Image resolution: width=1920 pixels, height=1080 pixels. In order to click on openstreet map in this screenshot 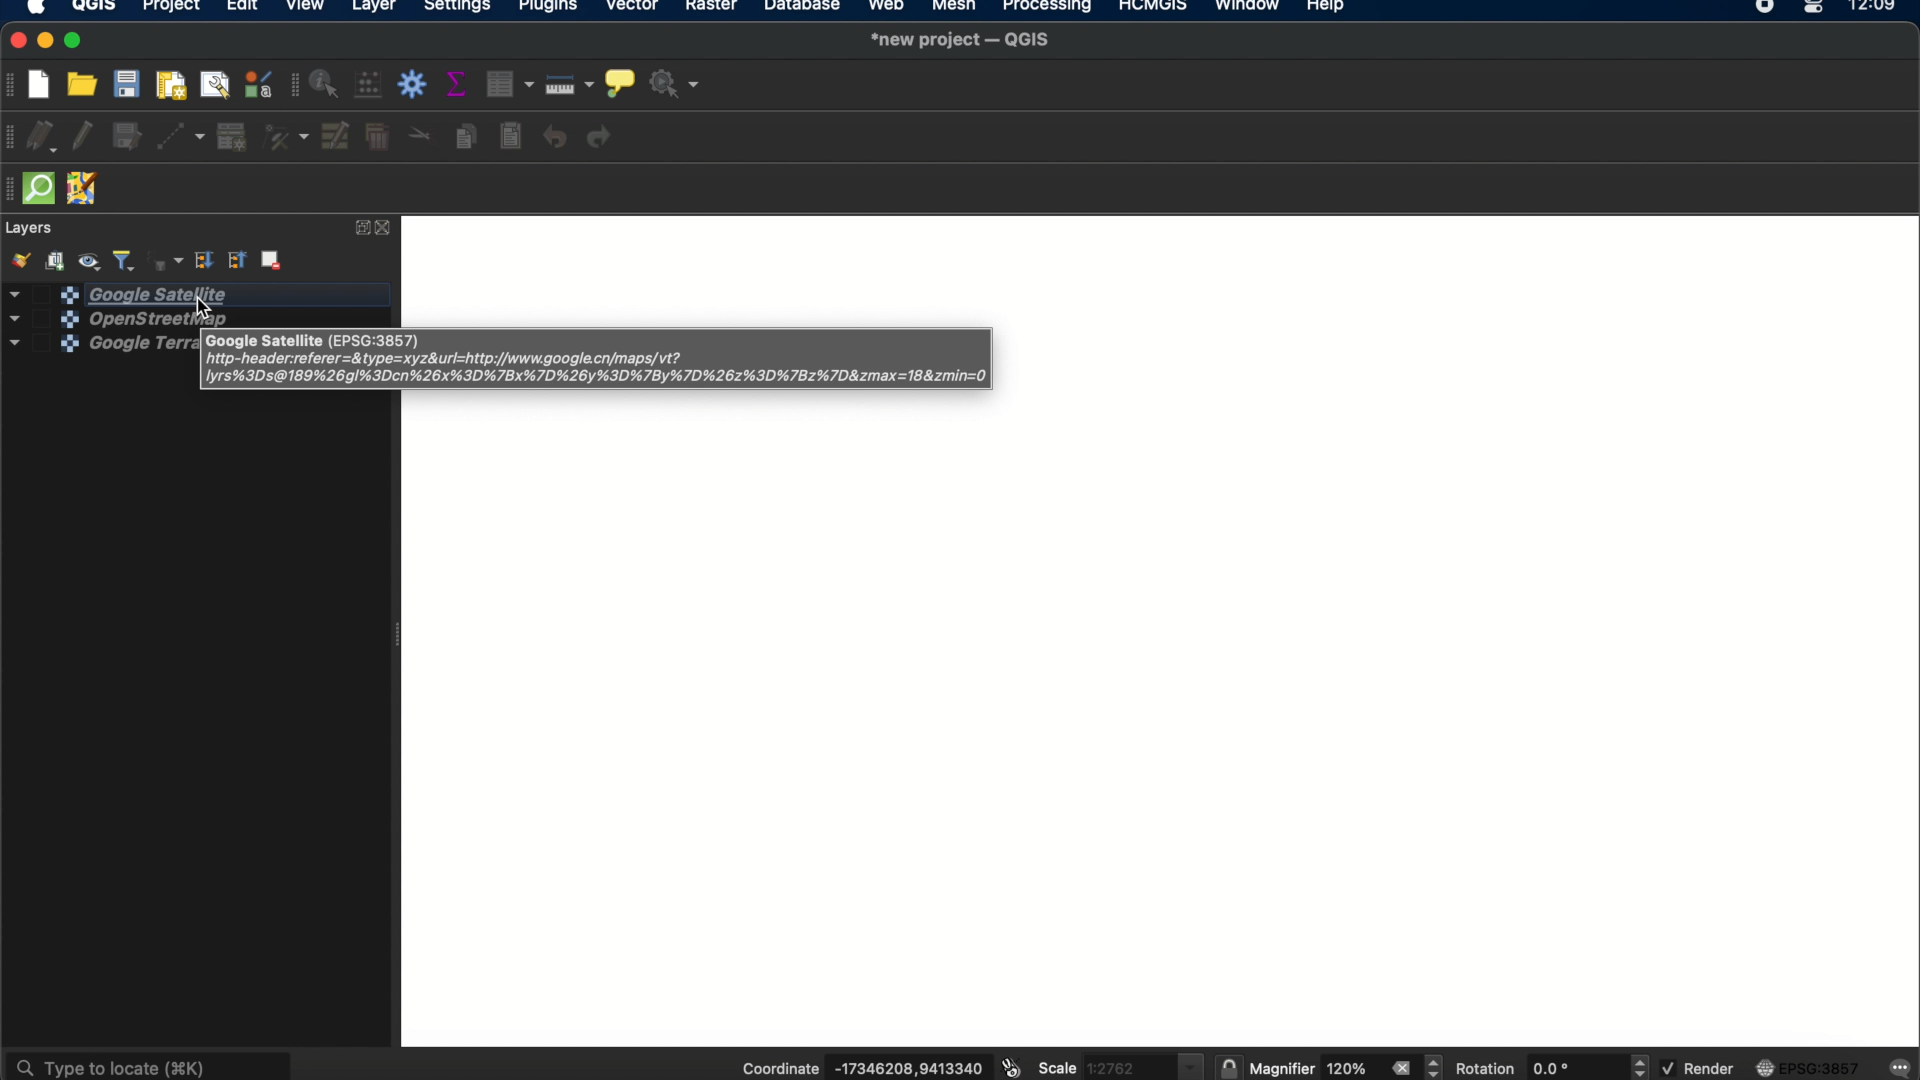, I will do `click(95, 318)`.